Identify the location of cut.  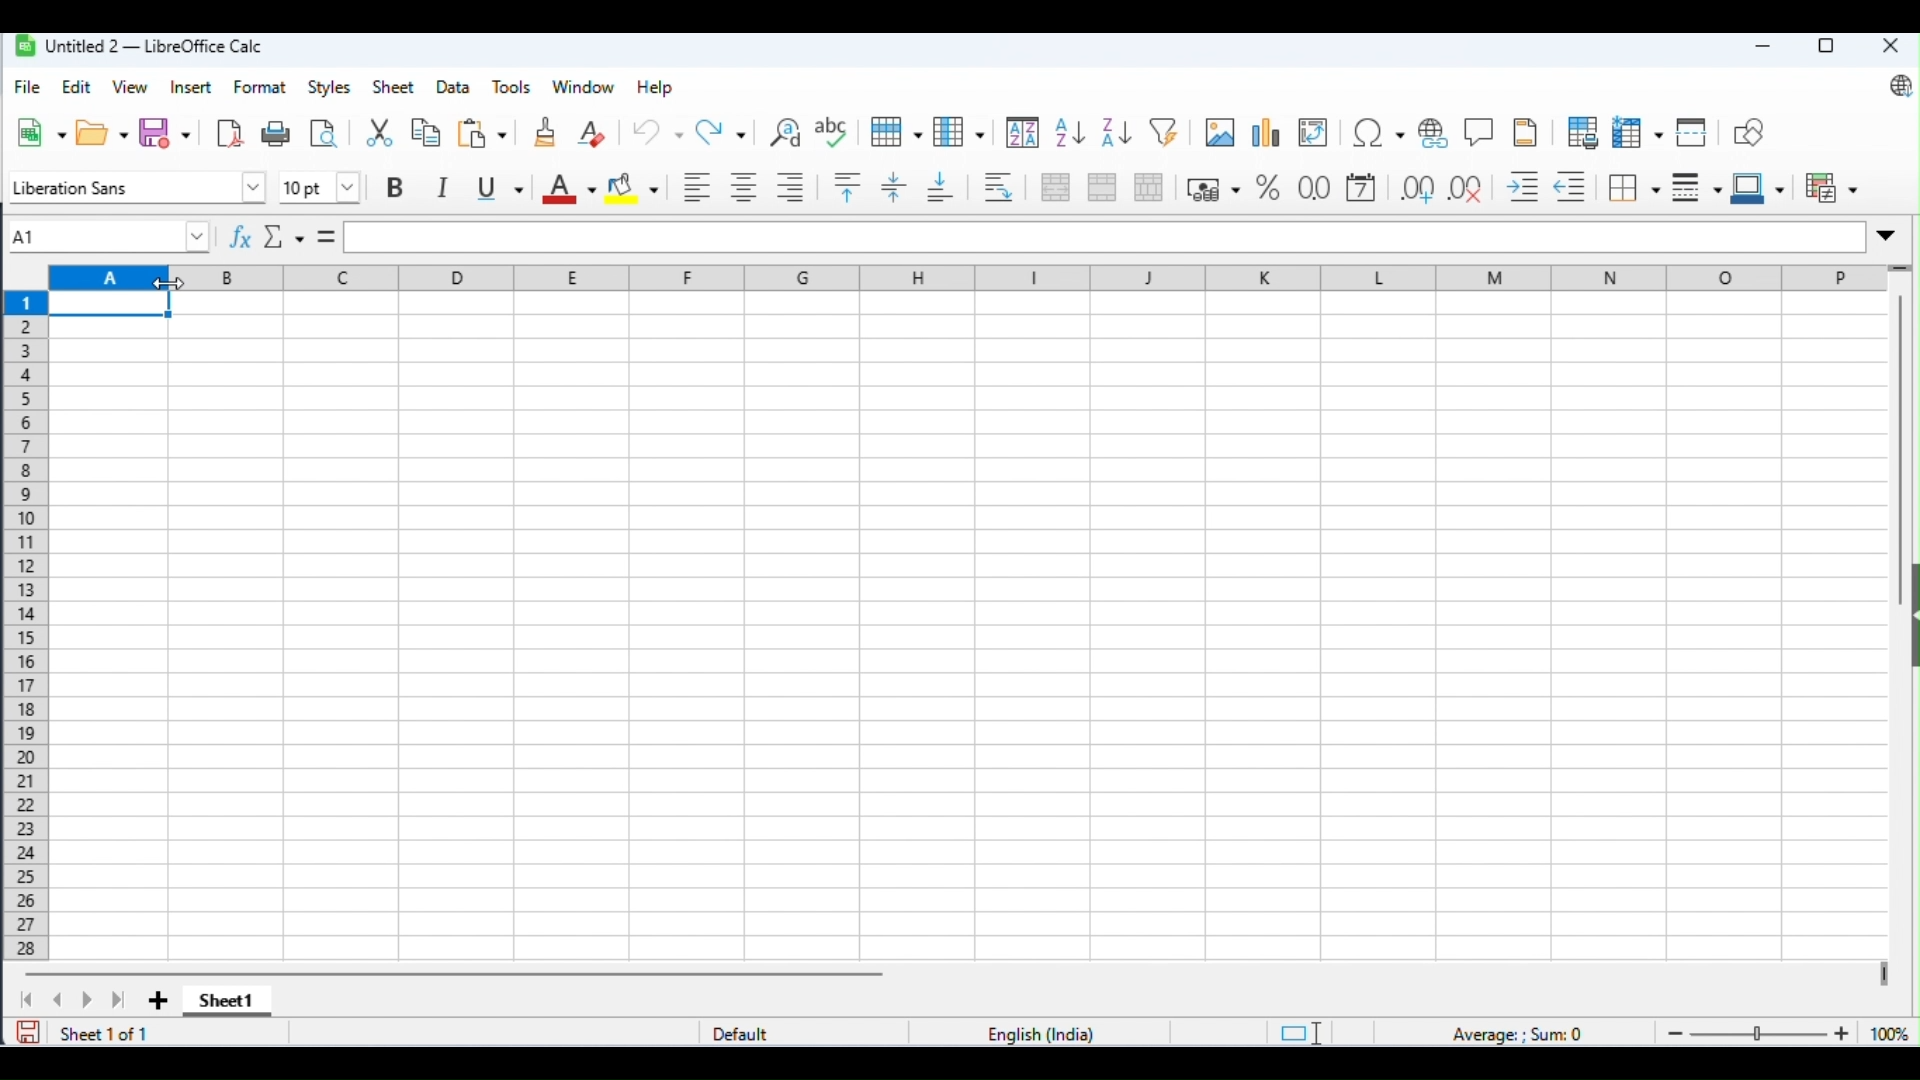
(379, 132).